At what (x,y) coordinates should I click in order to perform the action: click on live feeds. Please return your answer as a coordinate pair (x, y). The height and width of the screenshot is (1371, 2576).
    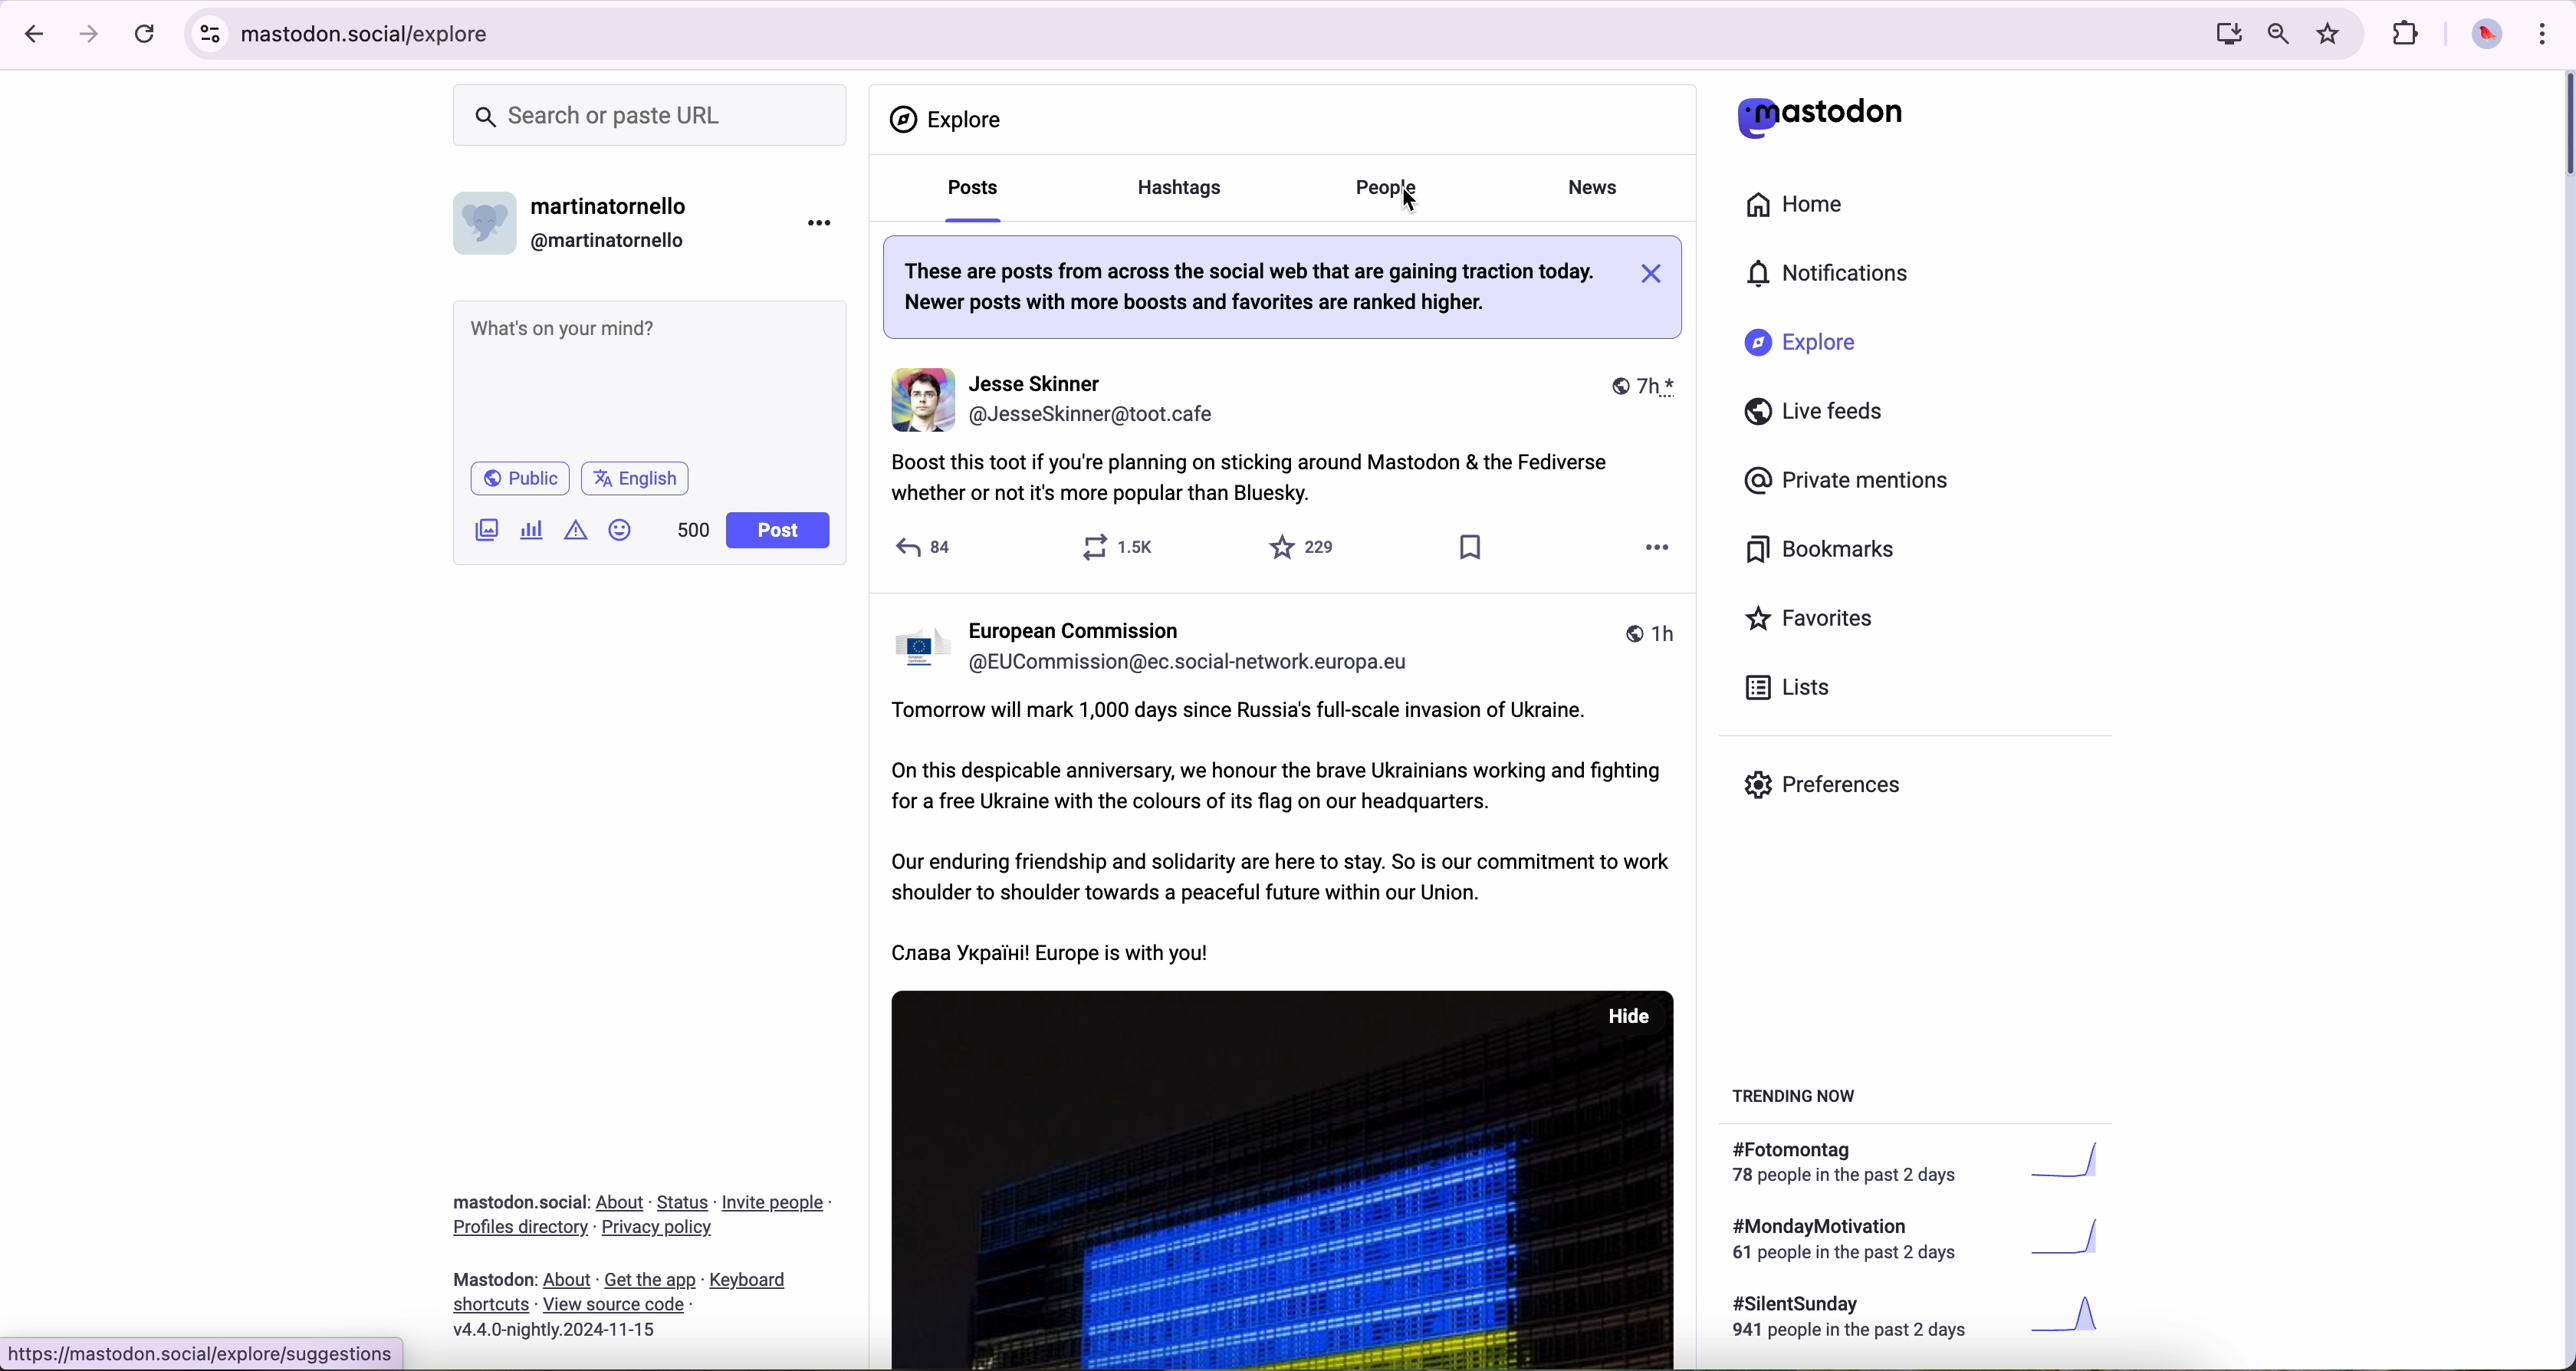
    Looking at the image, I should click on (1821, 416).